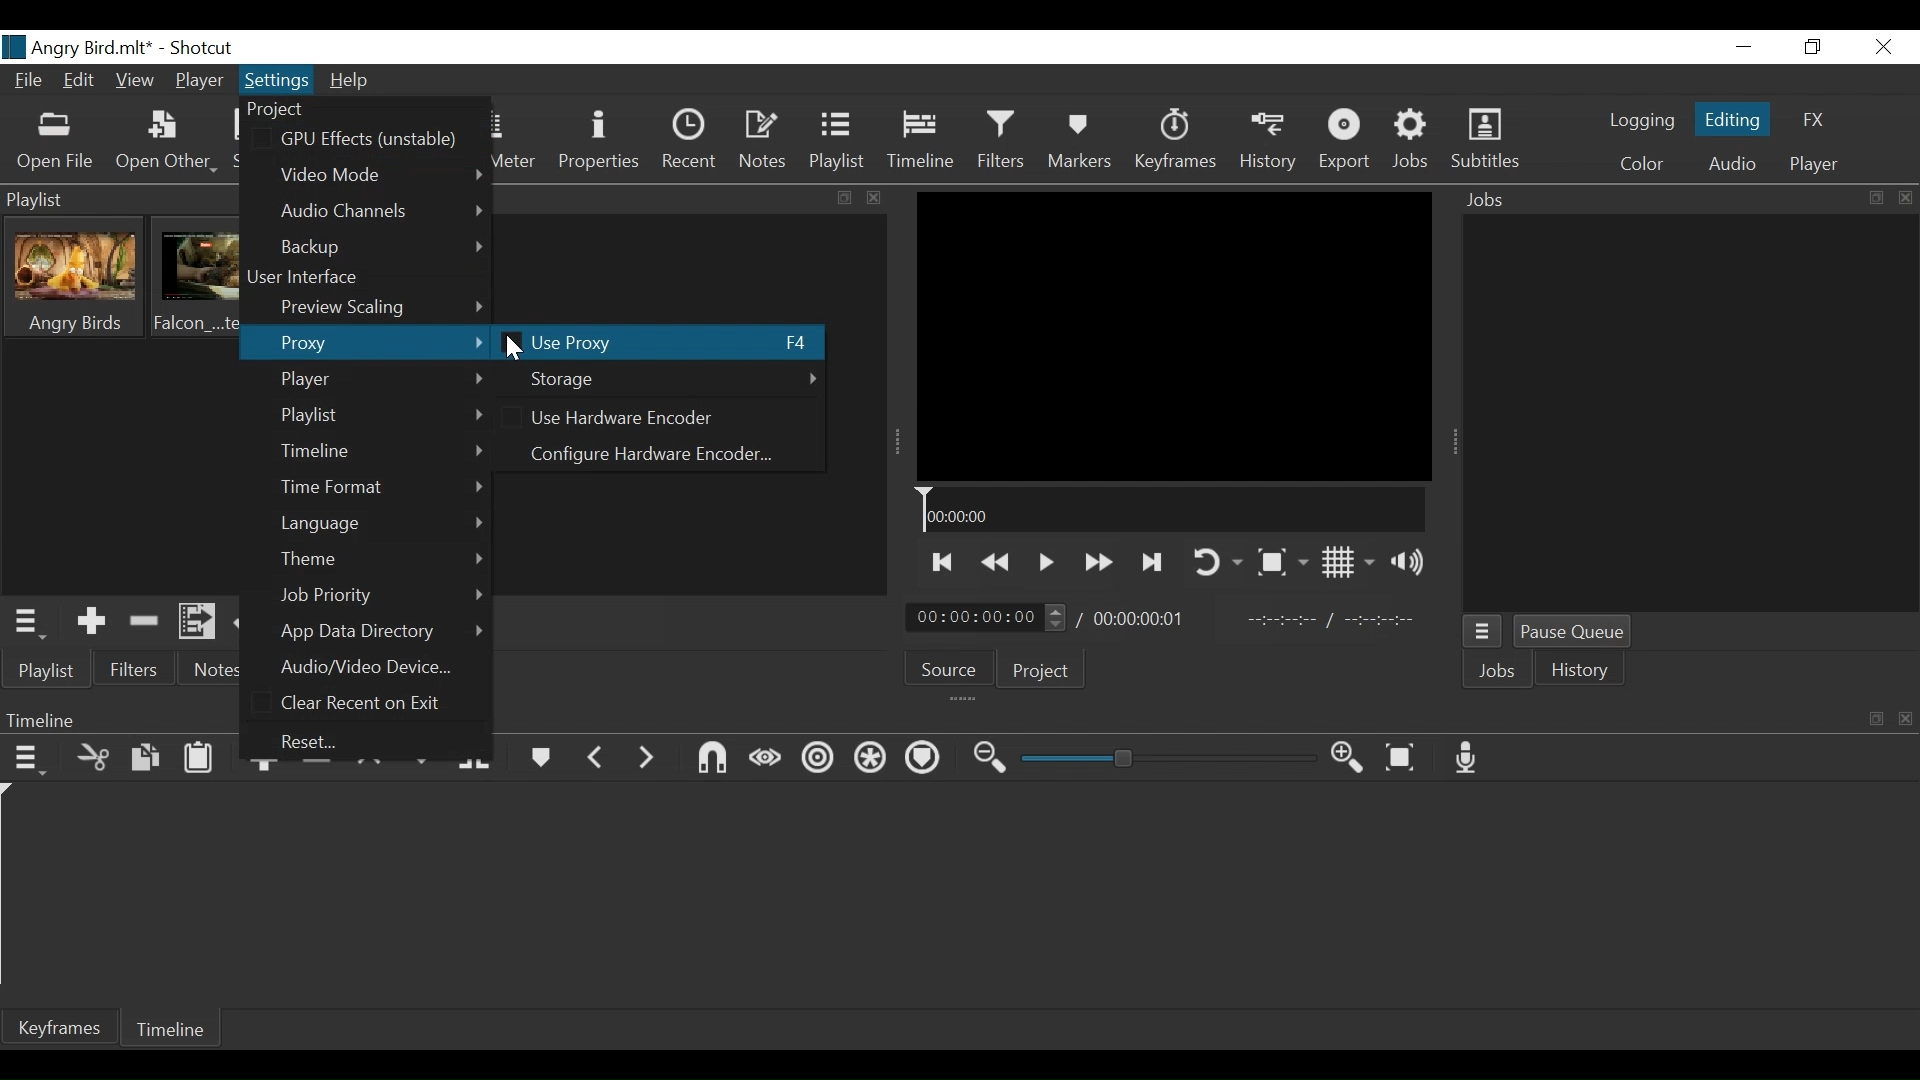 The image size is (1920, 1080). Describe the element at coordinates (135, 669) in the screenshot. I see `Filter` at that location.